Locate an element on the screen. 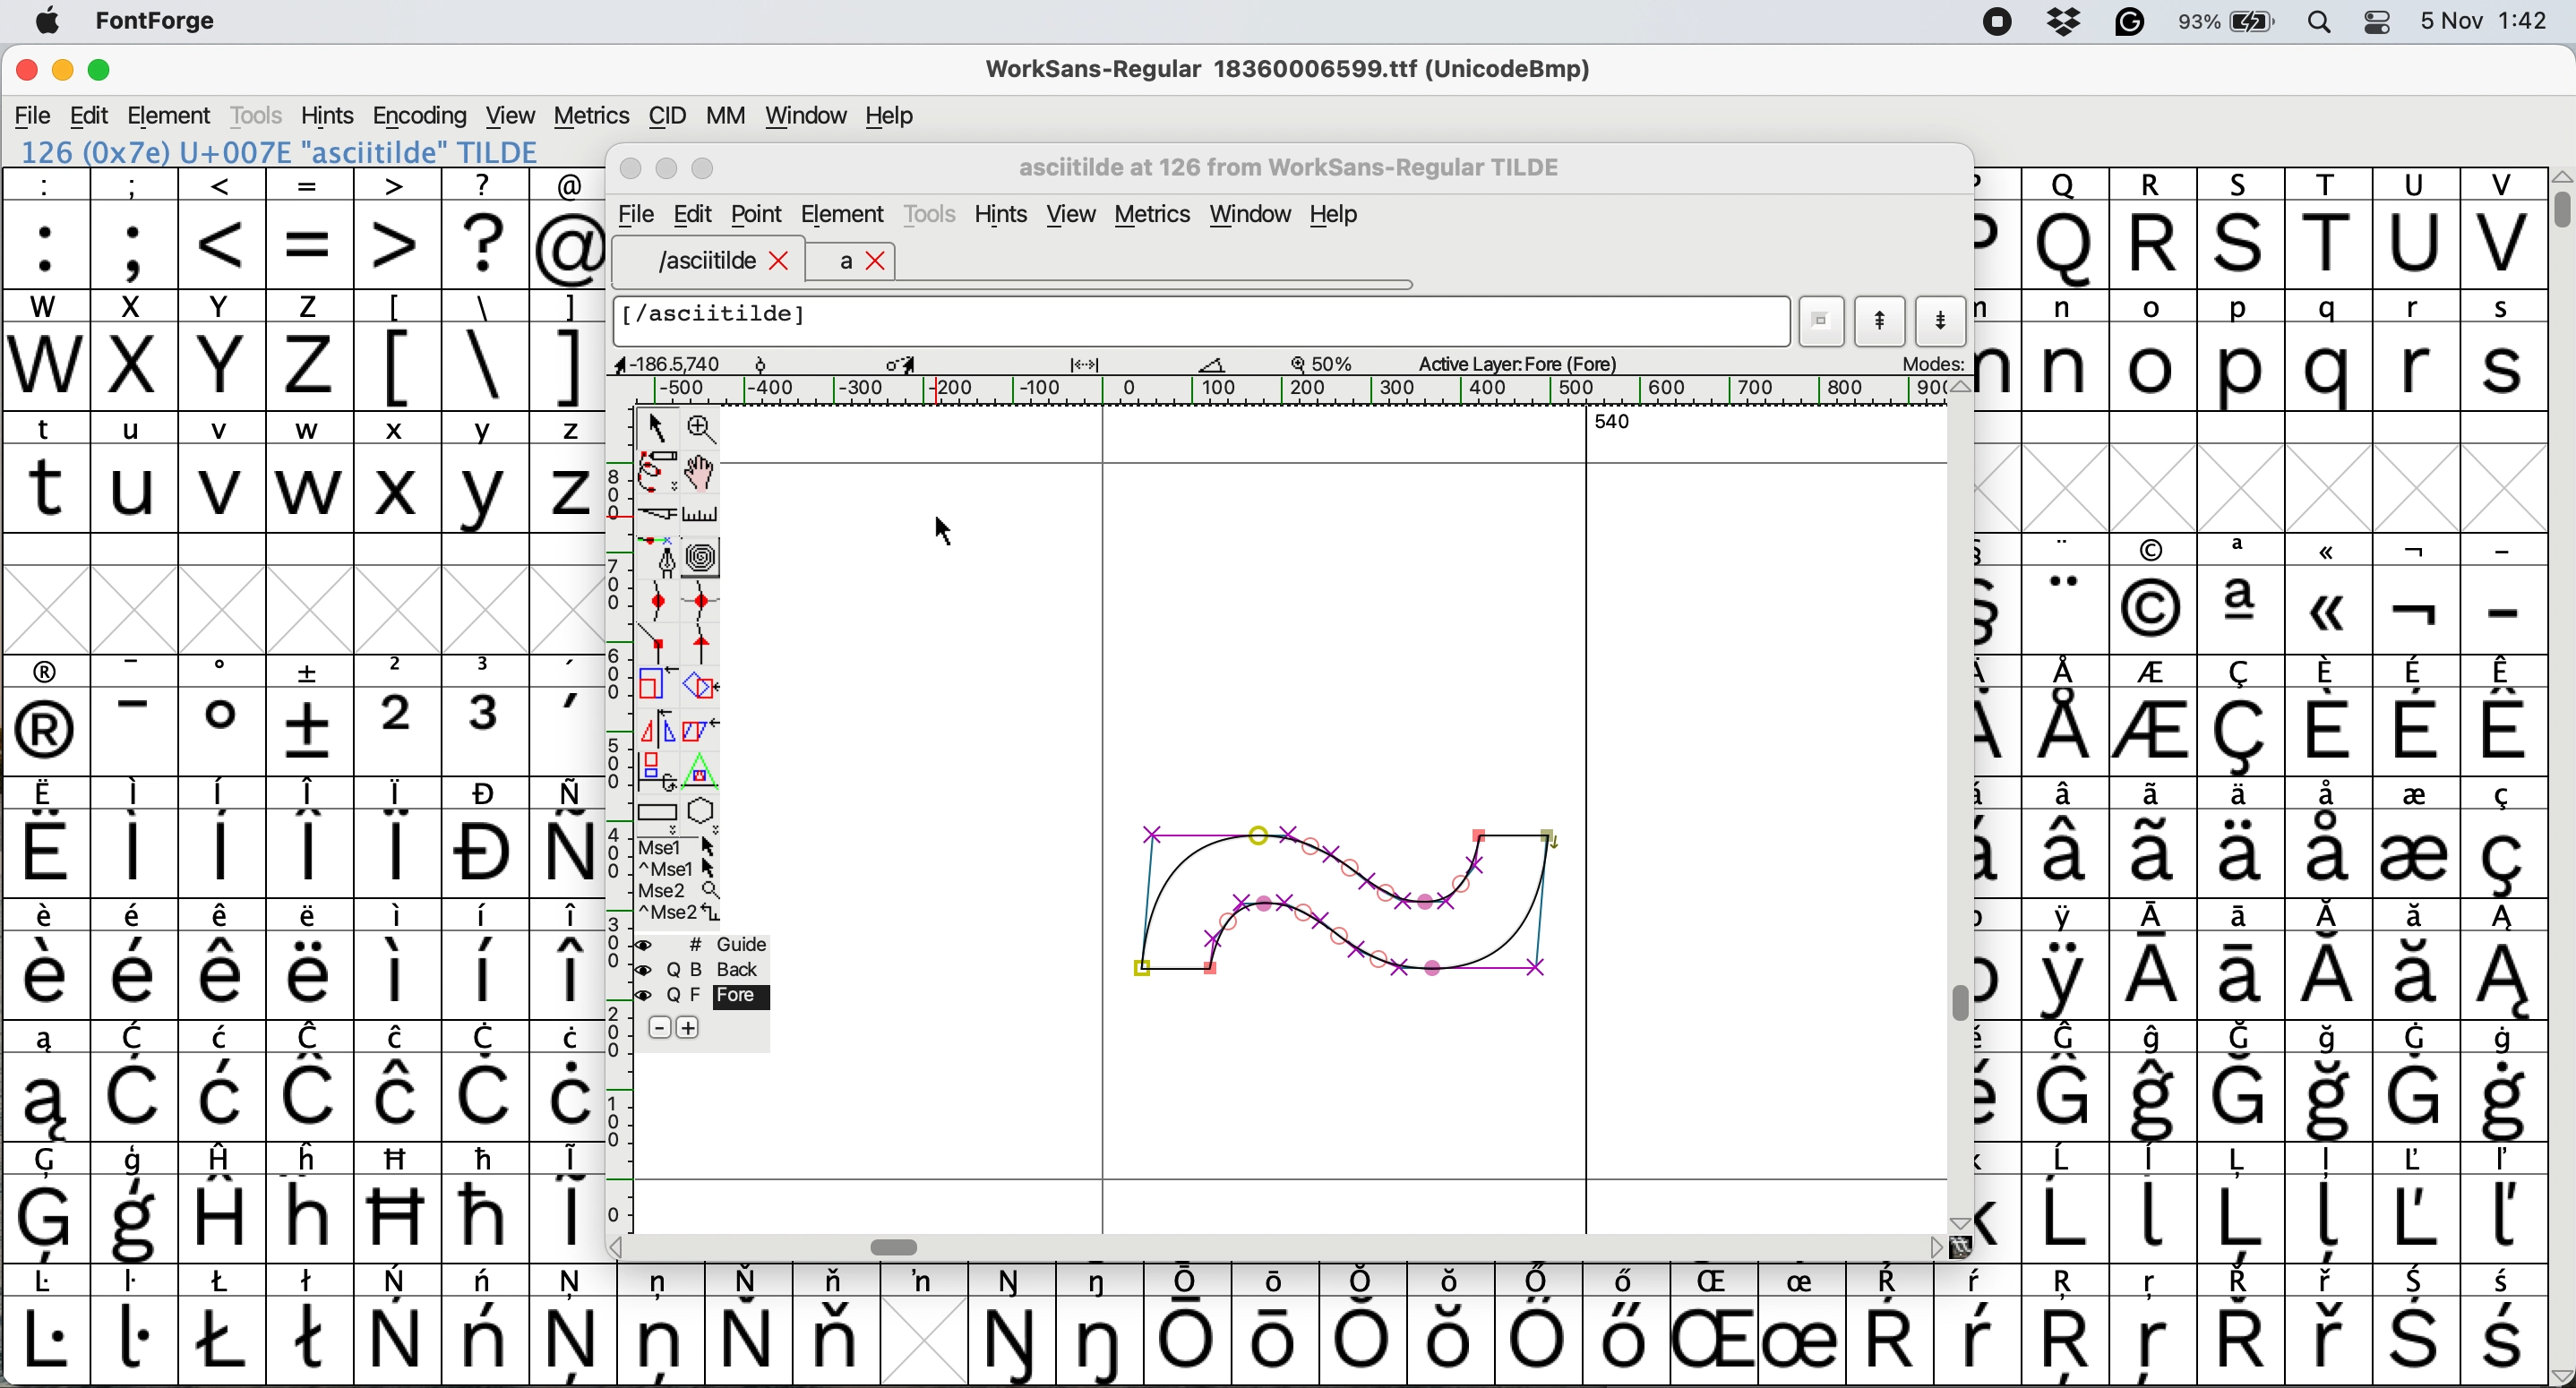 The image size is (2576, 1388). symbol is located at coordinates (46, 960).